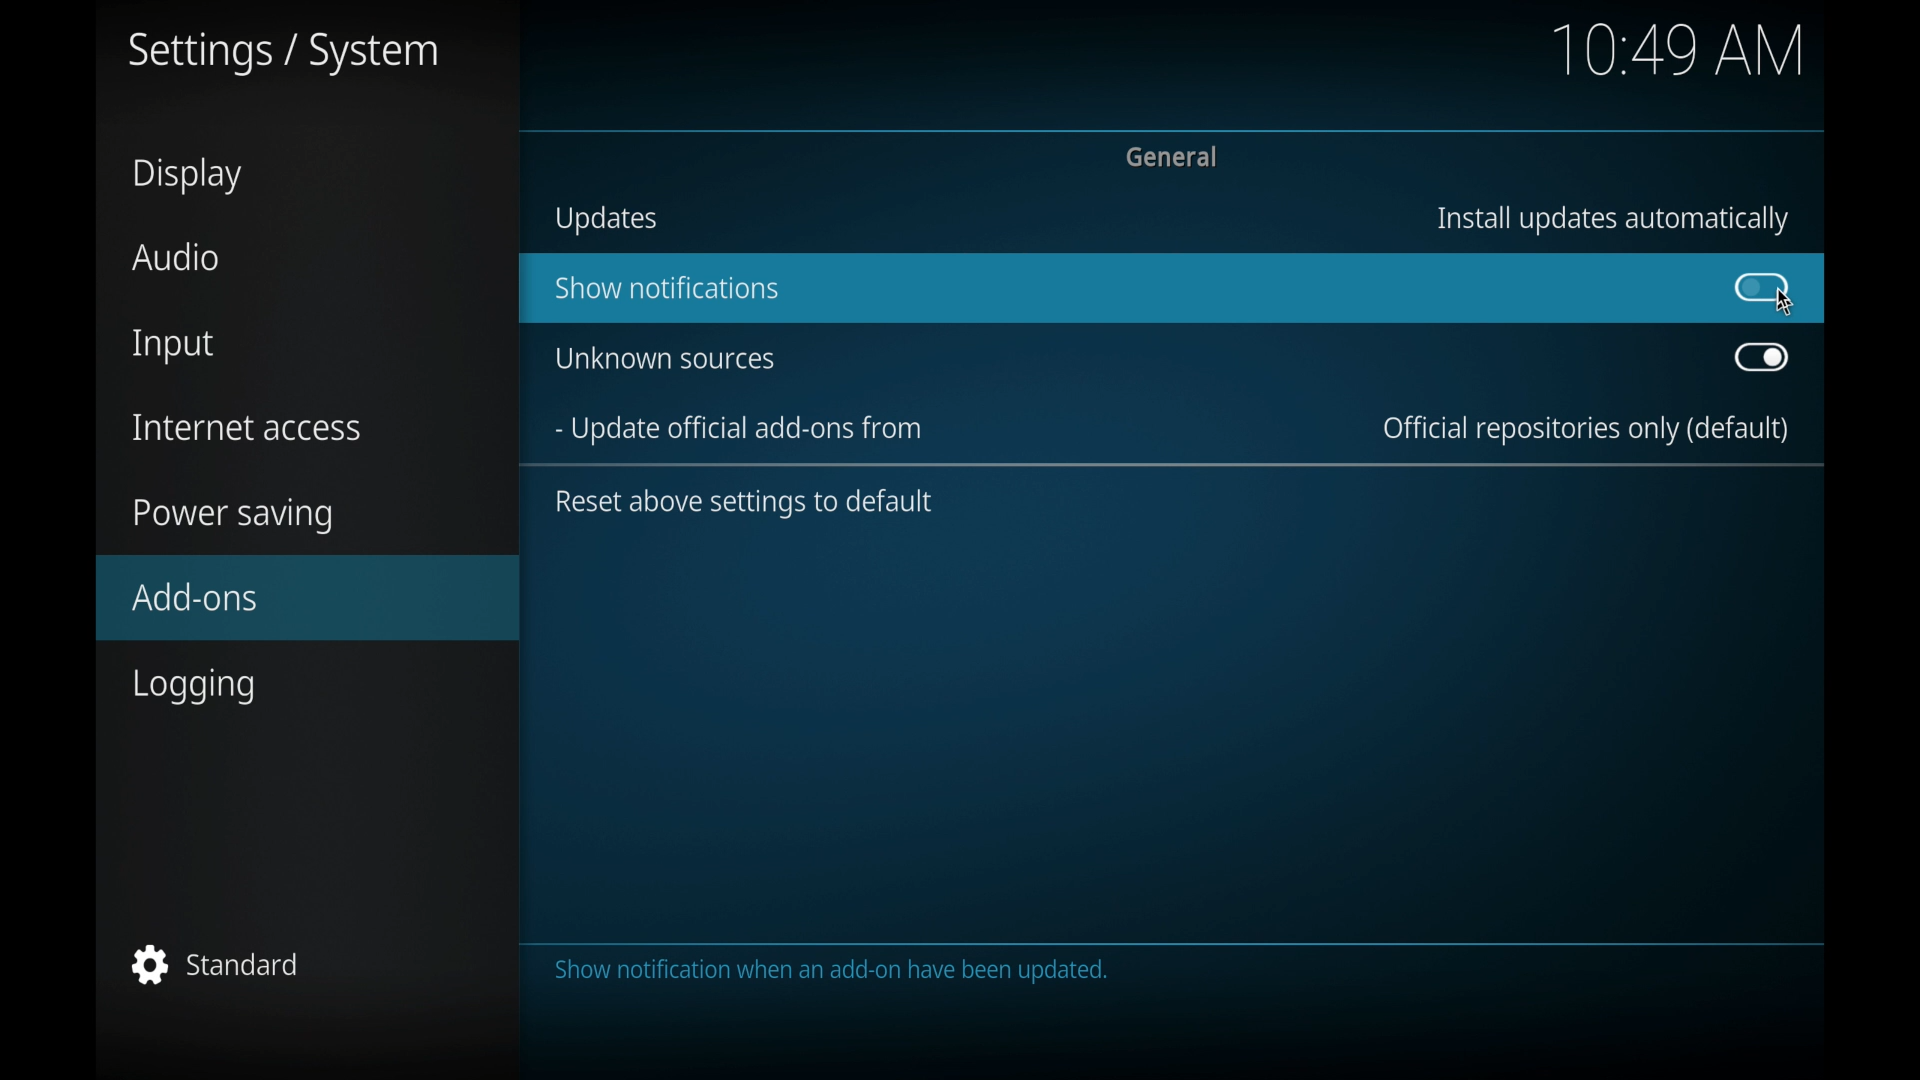 The image size is (1920, 1080). Describe the element at coordinates (1175, 157) in the screenshot. I see `general` at that location.